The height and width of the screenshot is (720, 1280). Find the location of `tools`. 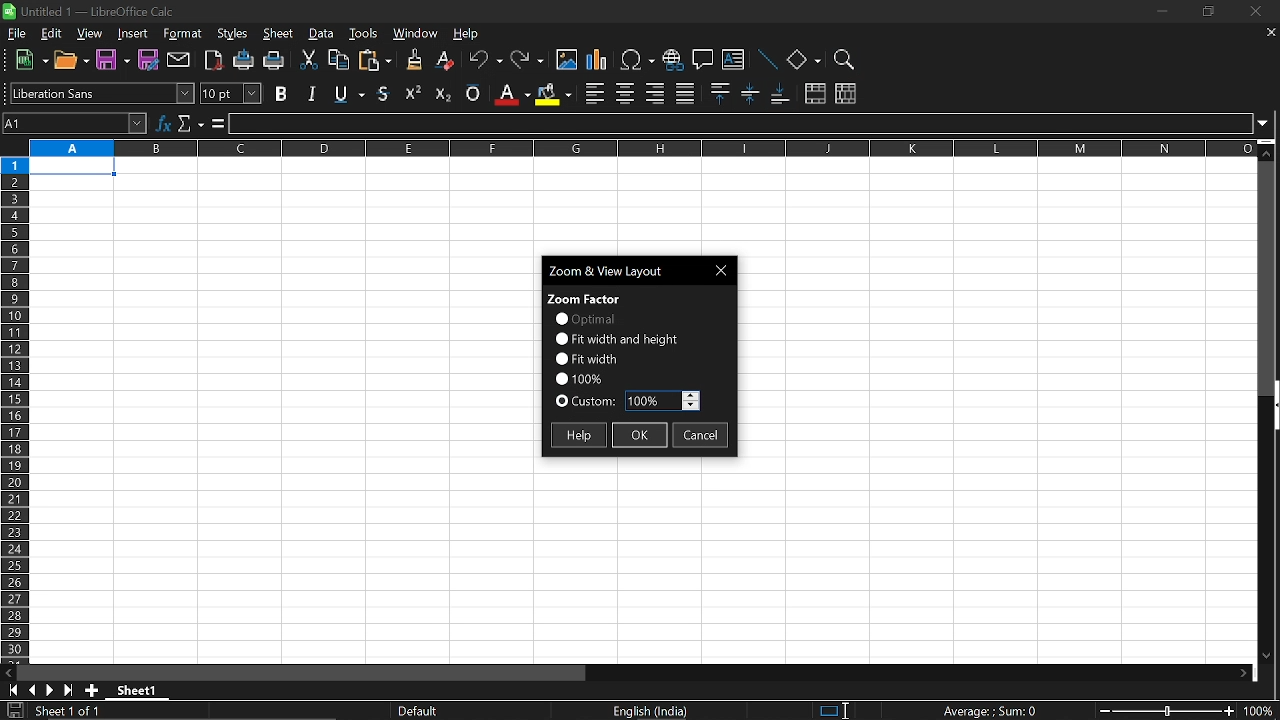

tools is located at coordinates (364, 33).